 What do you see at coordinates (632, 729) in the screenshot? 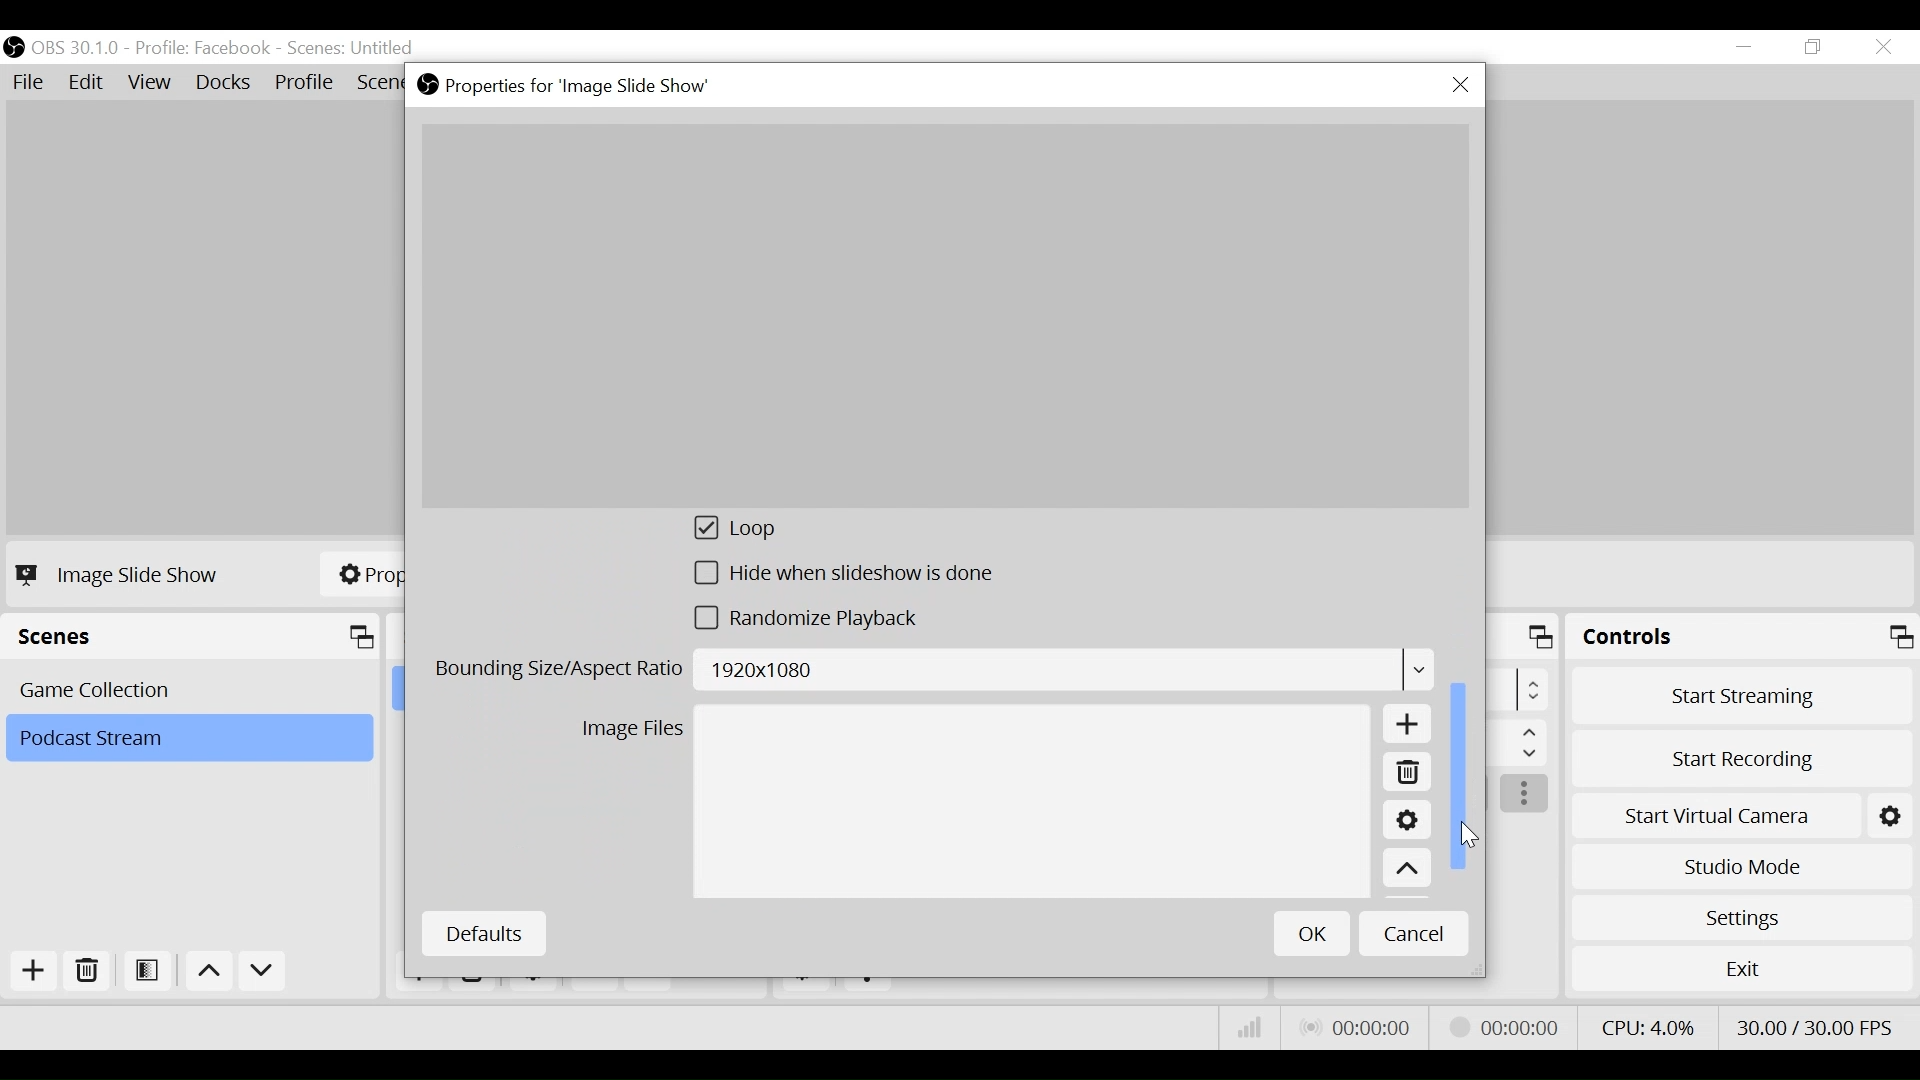
I see `Image Files` at bounding box center [632, 729].